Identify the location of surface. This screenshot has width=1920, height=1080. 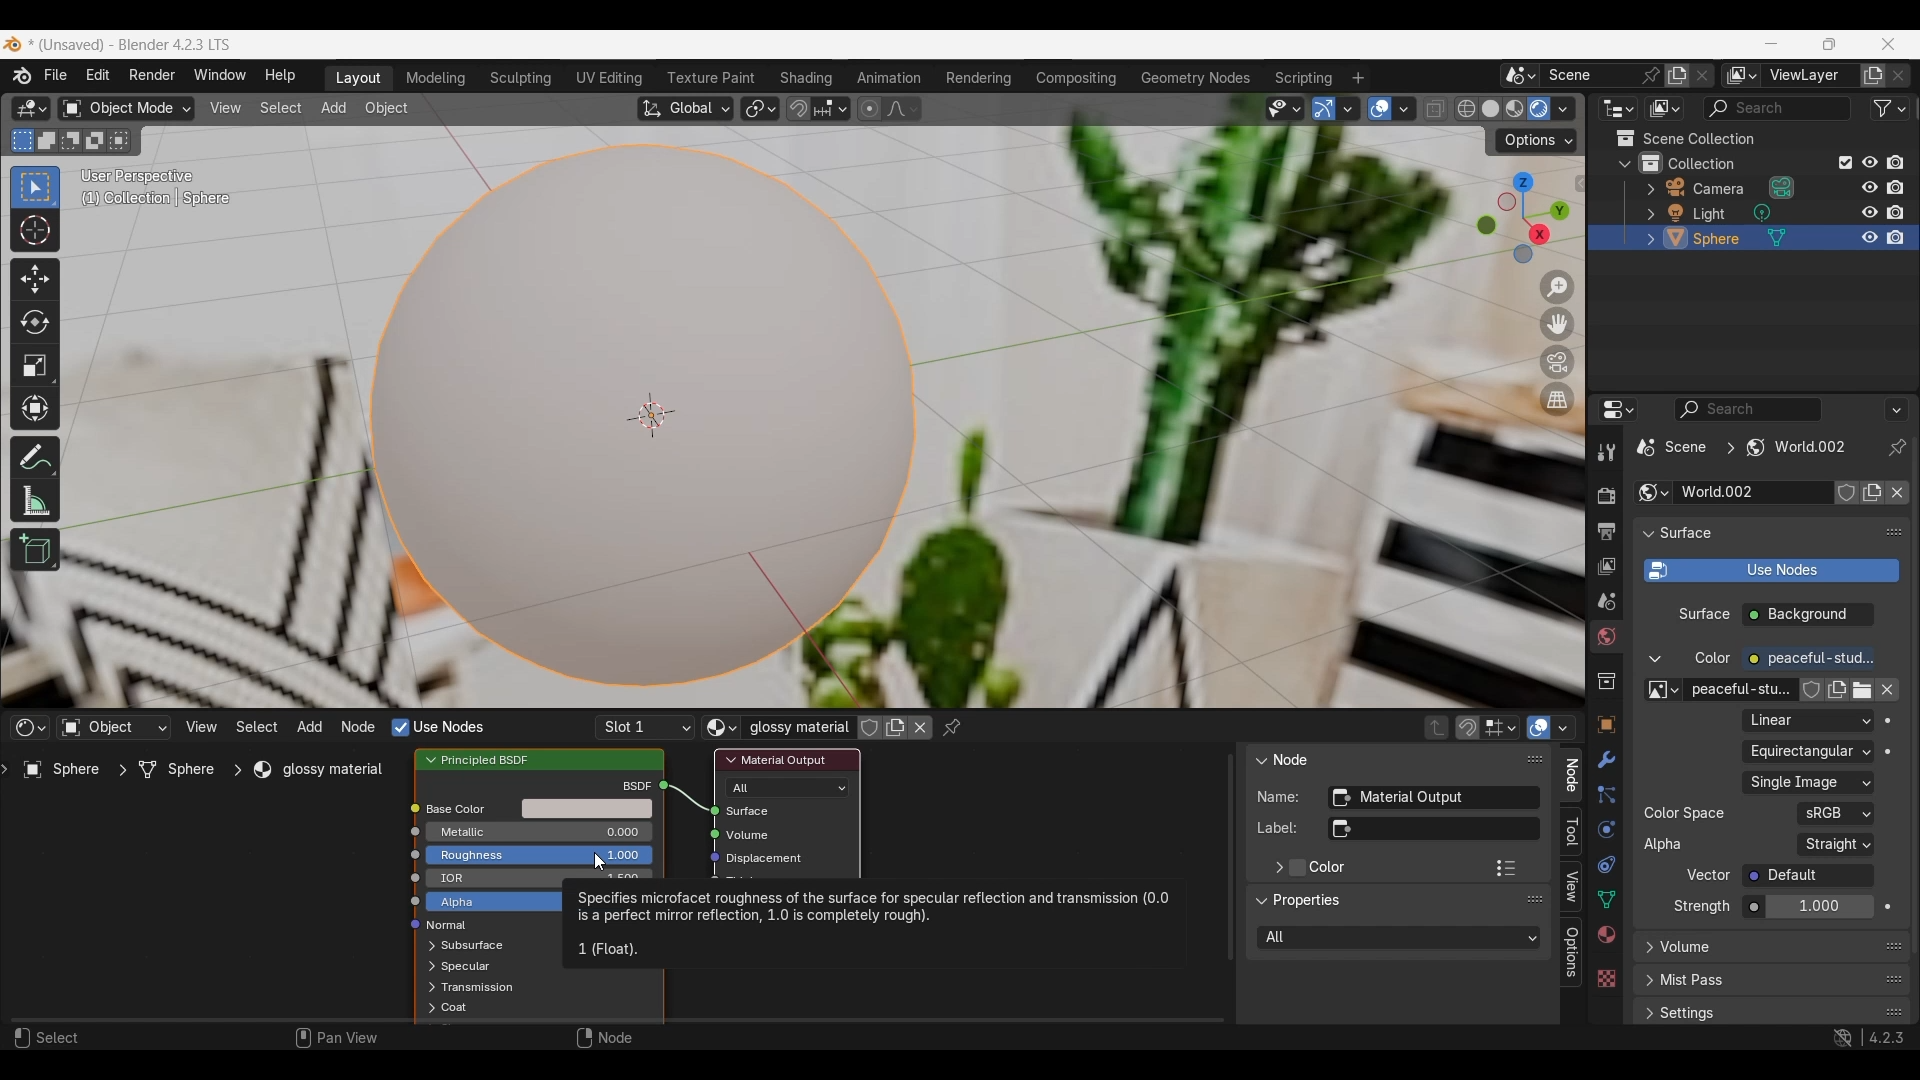
(1689, 533).